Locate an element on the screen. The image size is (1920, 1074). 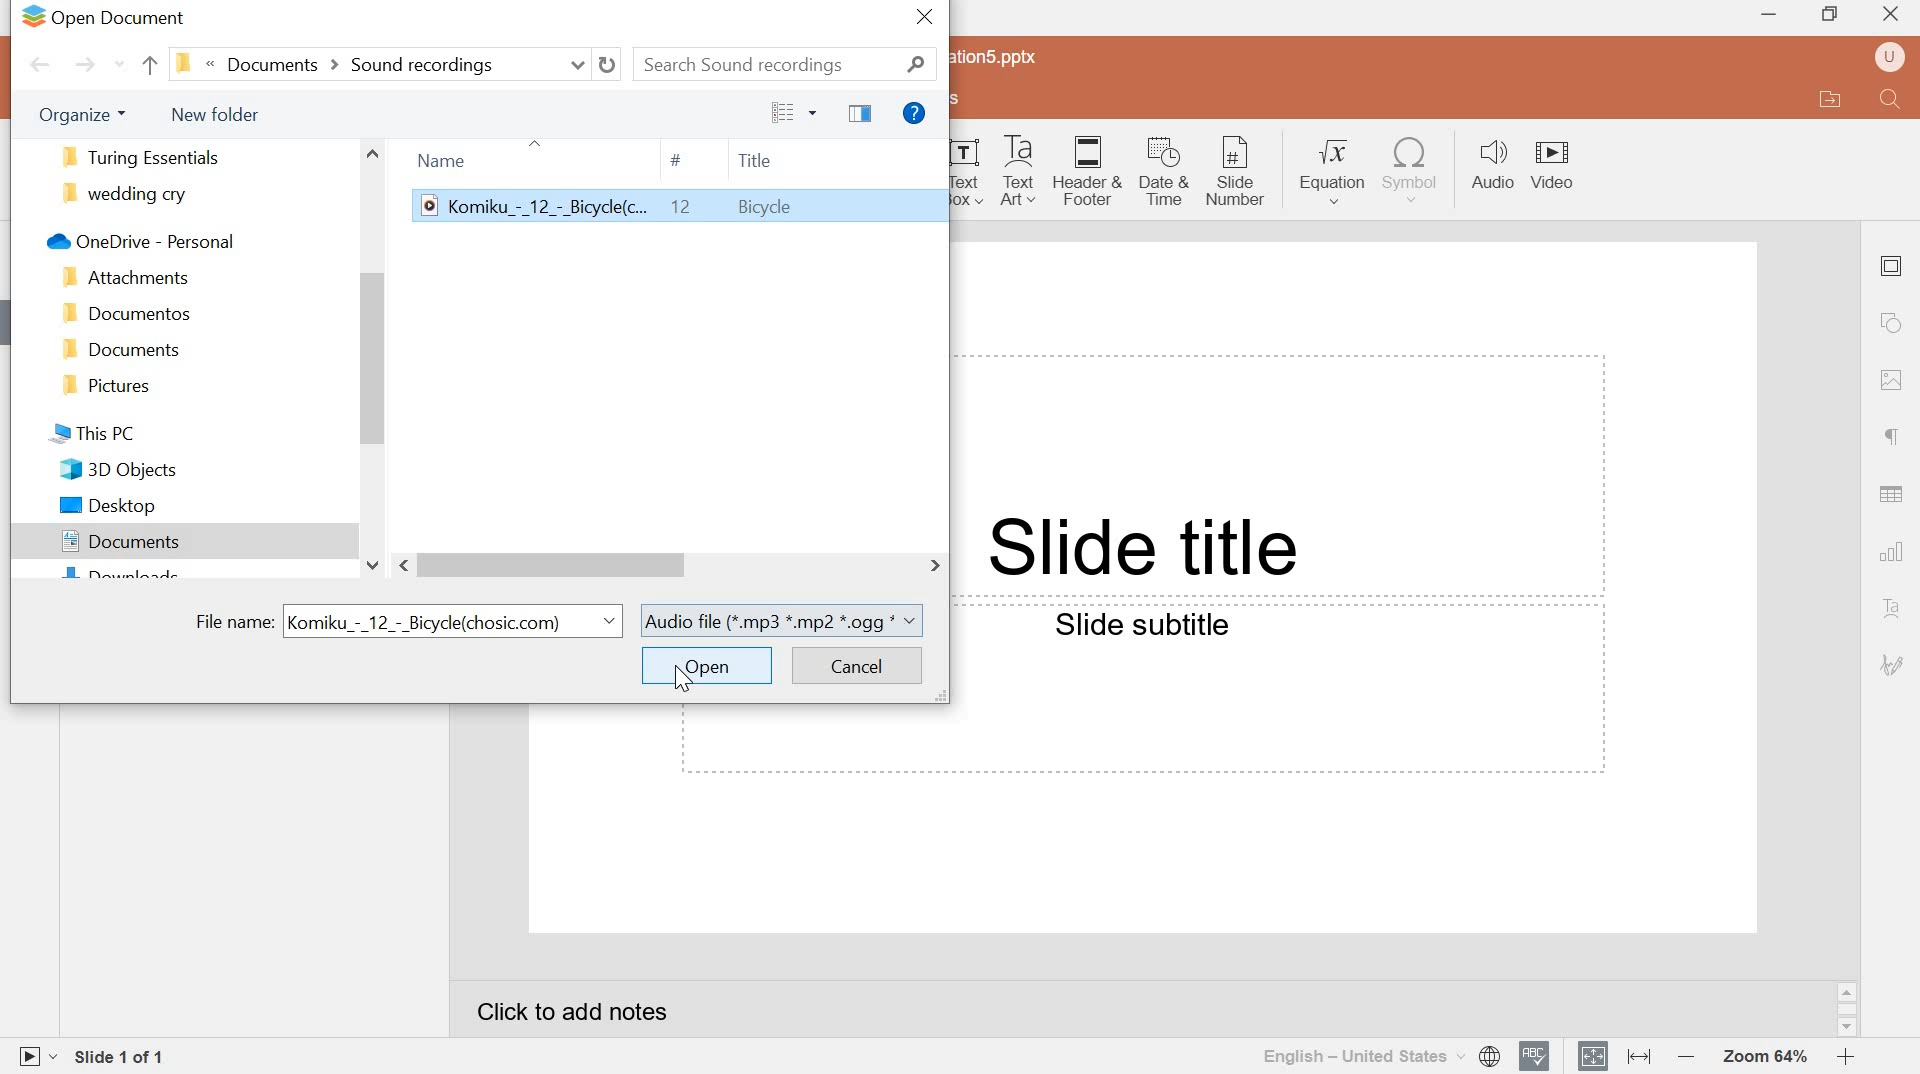
Slide number is located at coordinates (1237, 171).